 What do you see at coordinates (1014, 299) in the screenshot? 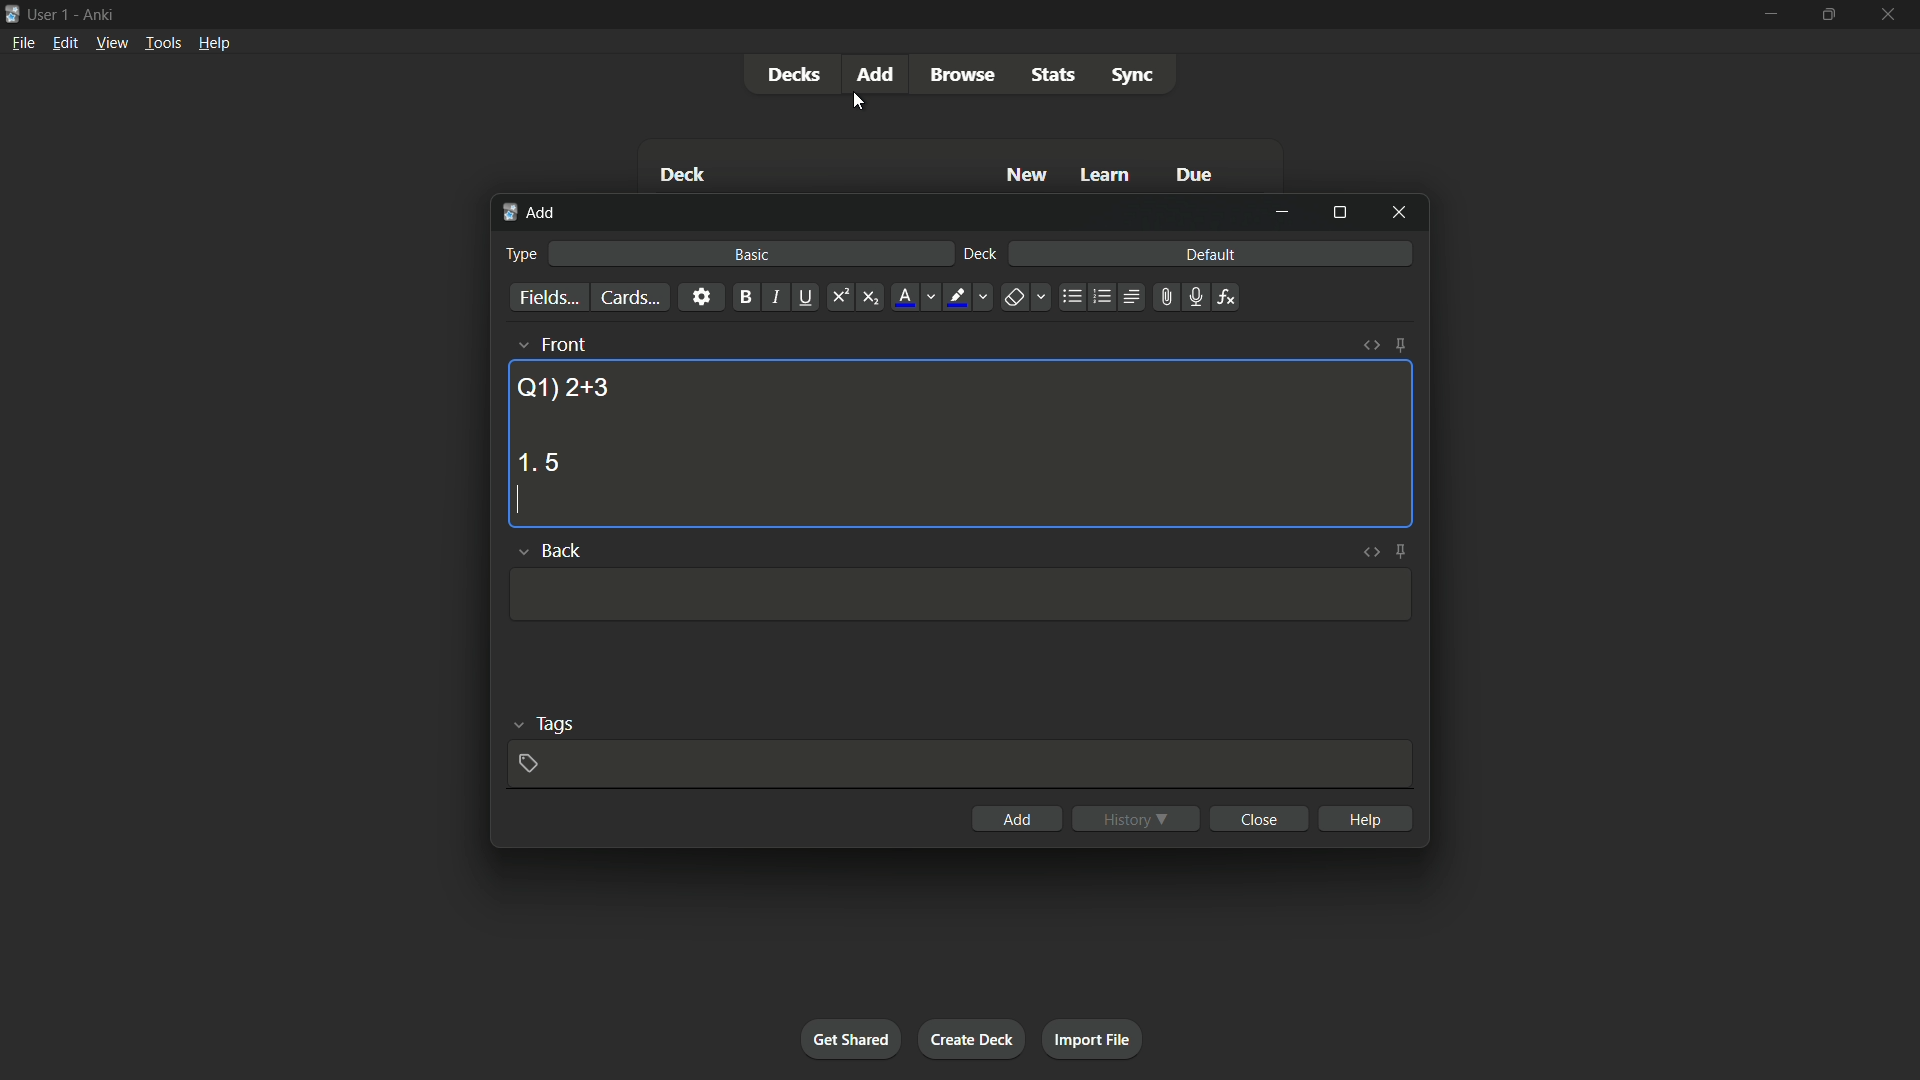
I see `remove formatting` at bounding box center [1014, 299].